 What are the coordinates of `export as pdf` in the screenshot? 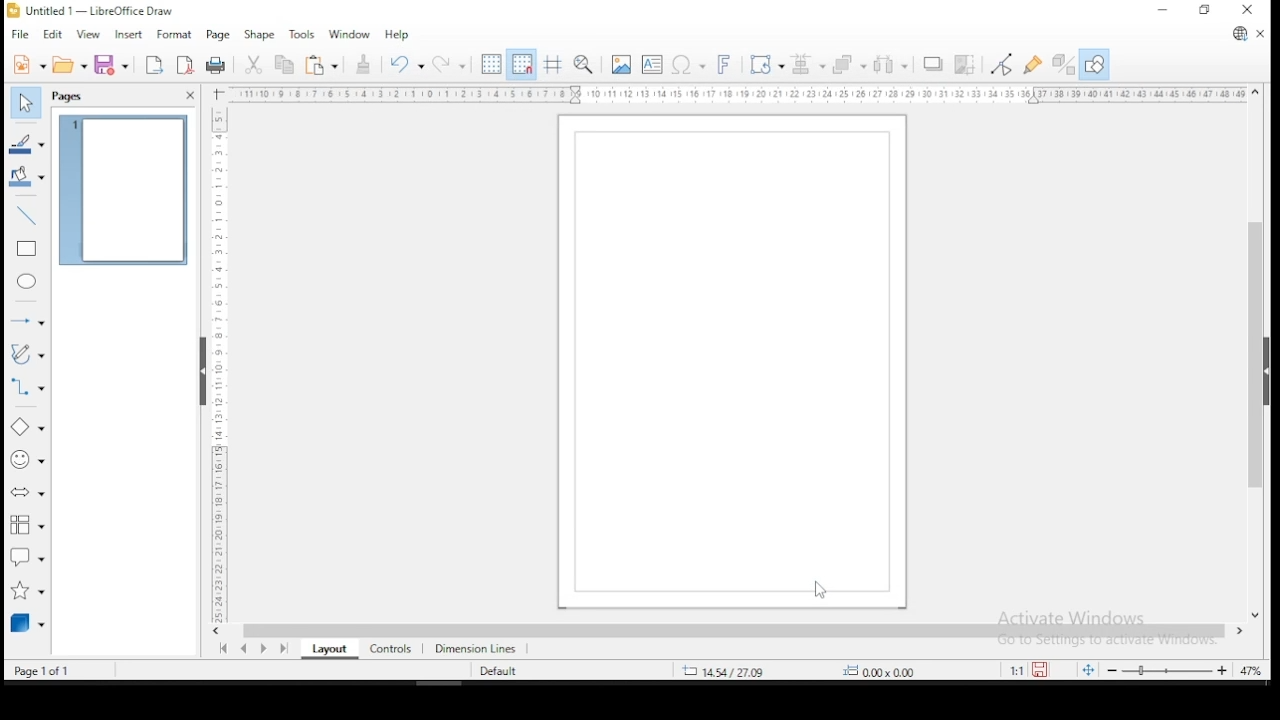 It's located at (184, 66).